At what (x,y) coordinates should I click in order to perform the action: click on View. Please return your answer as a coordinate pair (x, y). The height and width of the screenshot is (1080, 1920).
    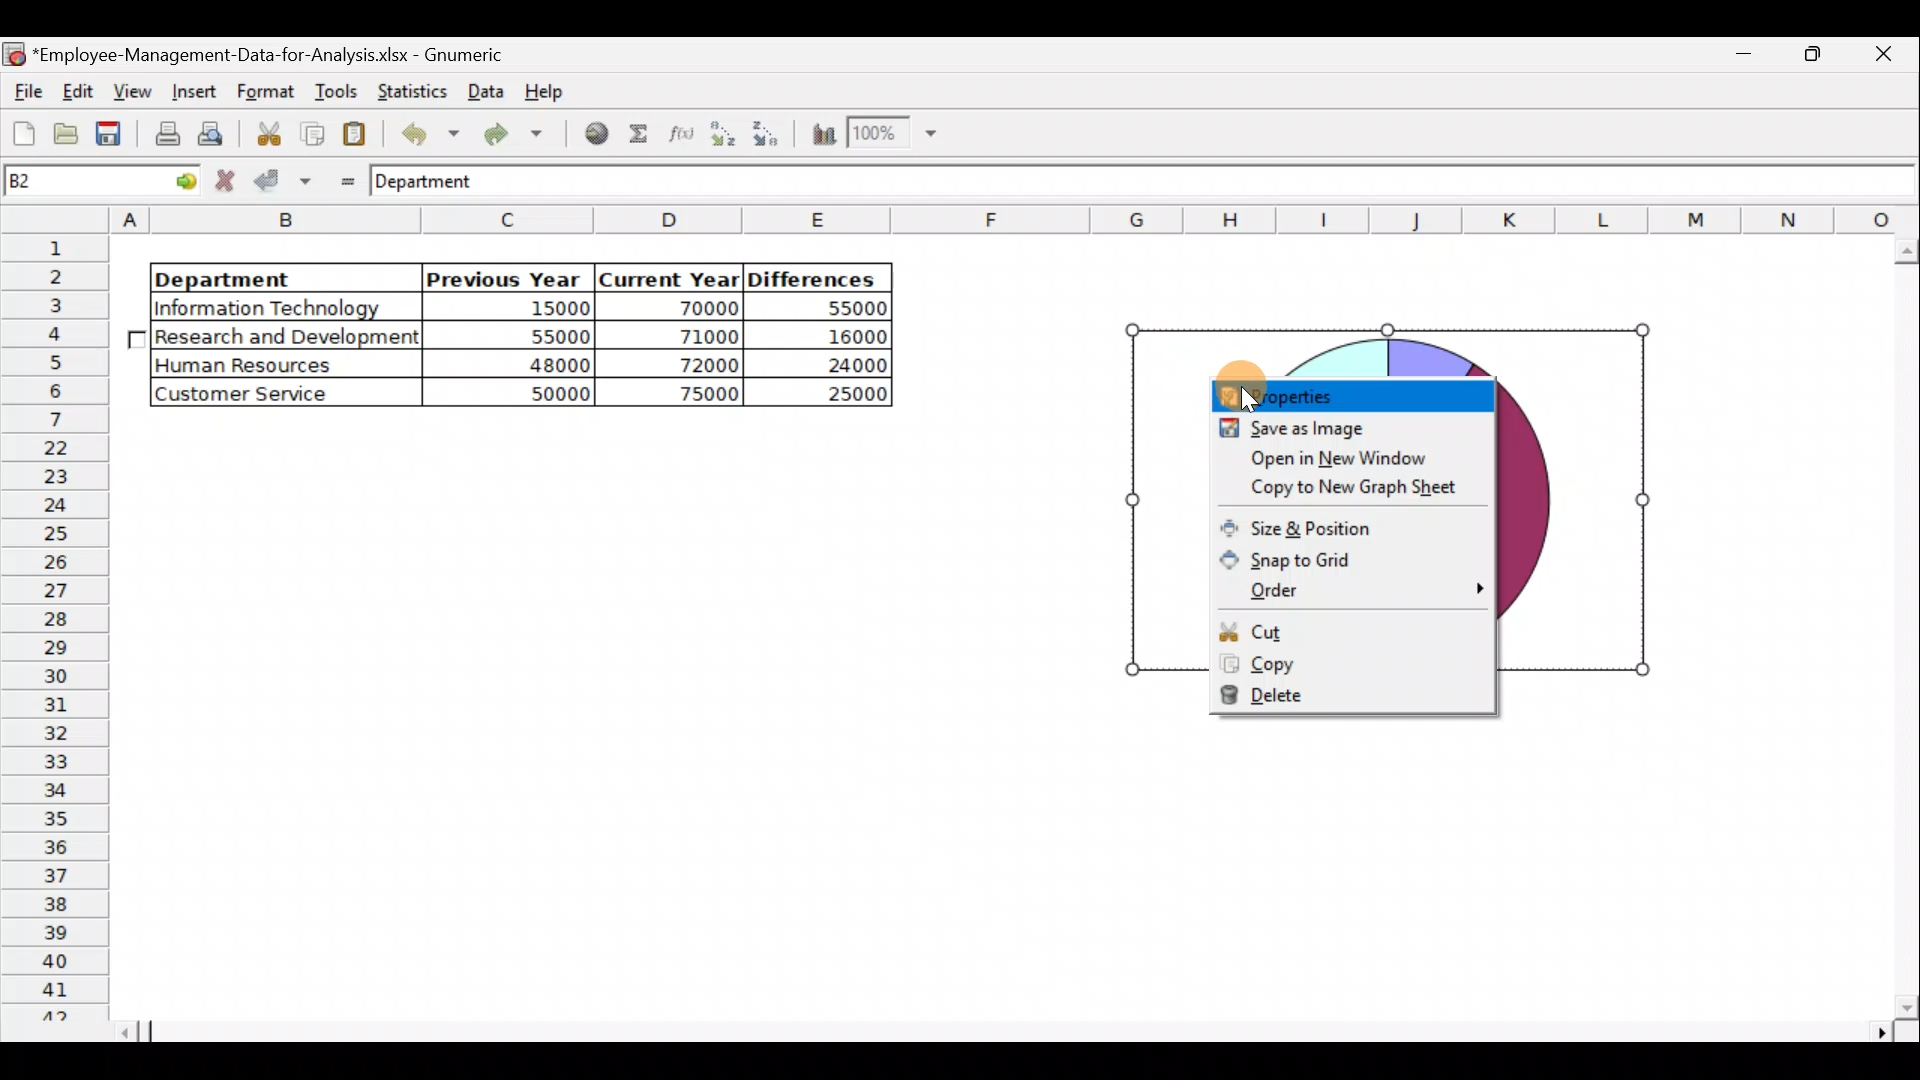
    Looking at the image, I should click on (136, 89).